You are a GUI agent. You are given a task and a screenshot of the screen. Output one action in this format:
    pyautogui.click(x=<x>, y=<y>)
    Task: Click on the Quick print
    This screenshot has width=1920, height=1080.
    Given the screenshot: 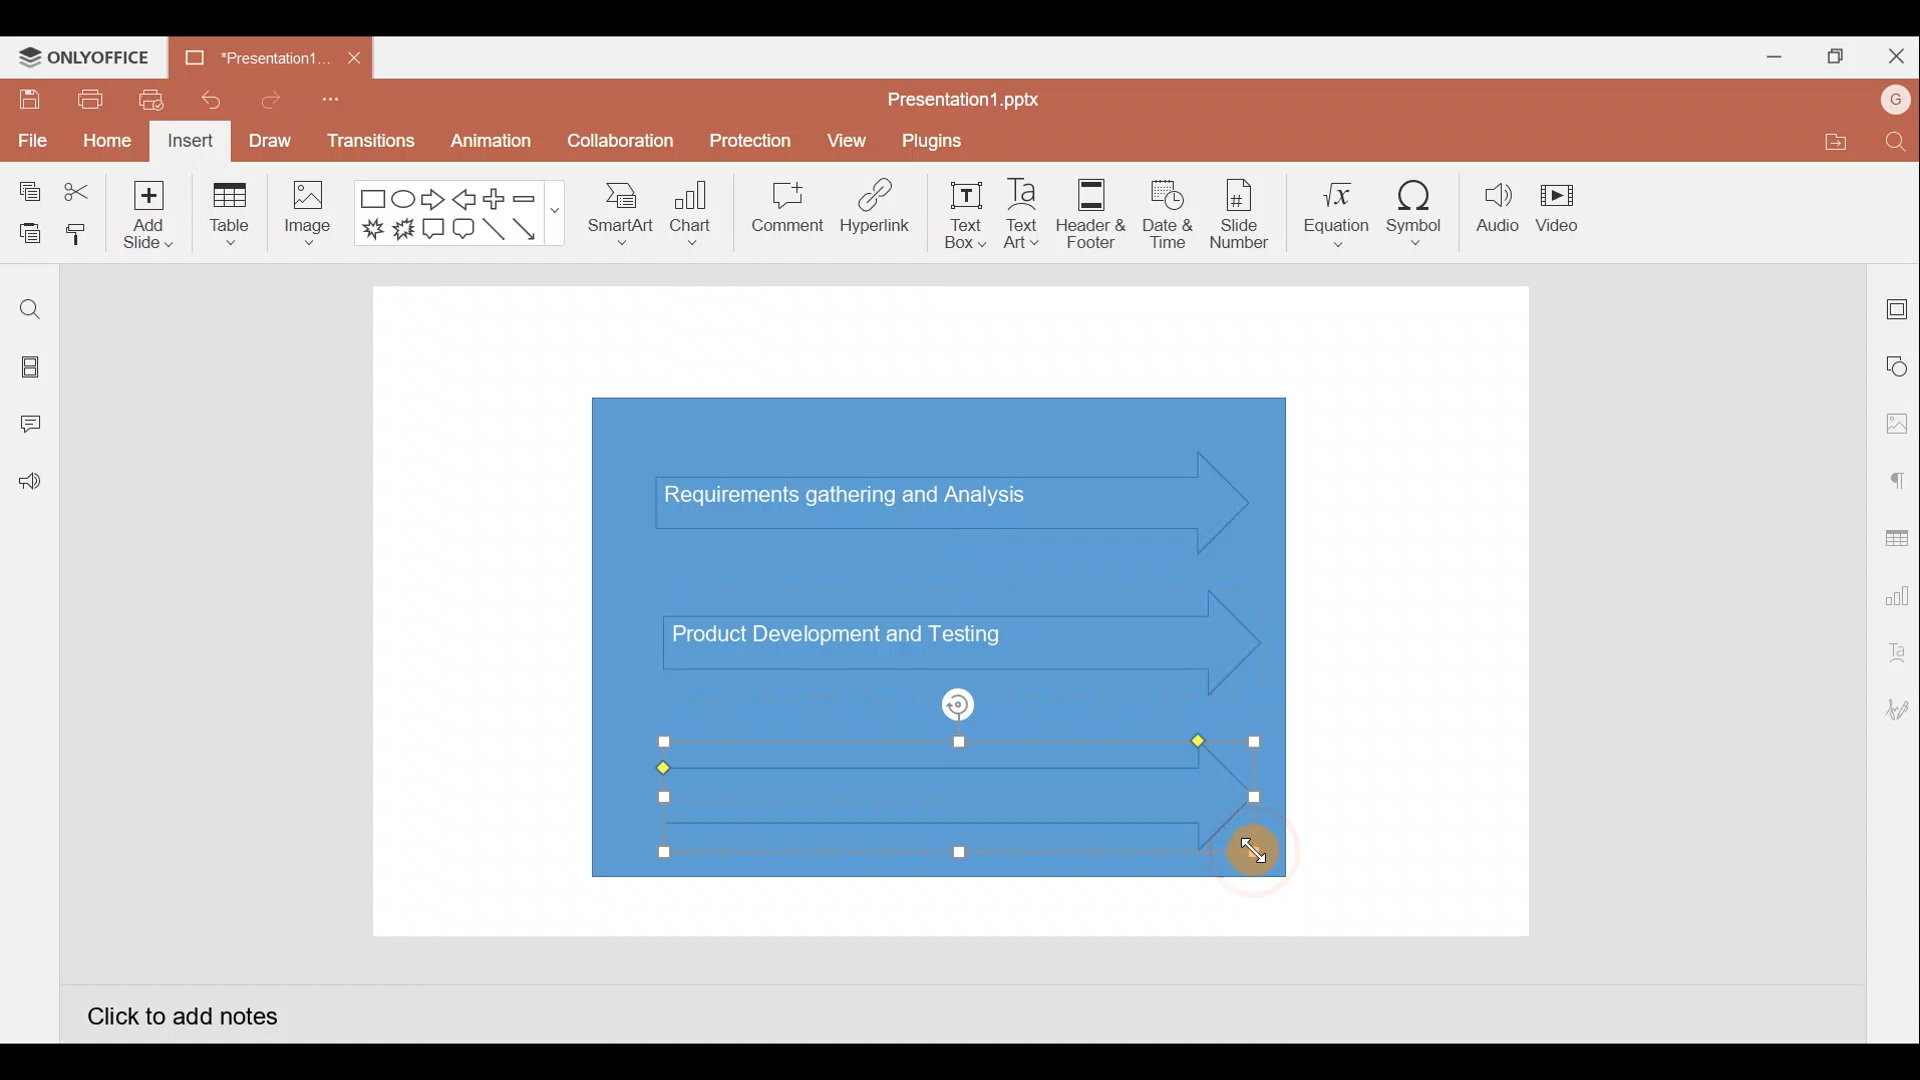 What is the action you would take?
    pyautogui.click(x=145, y=100)
    